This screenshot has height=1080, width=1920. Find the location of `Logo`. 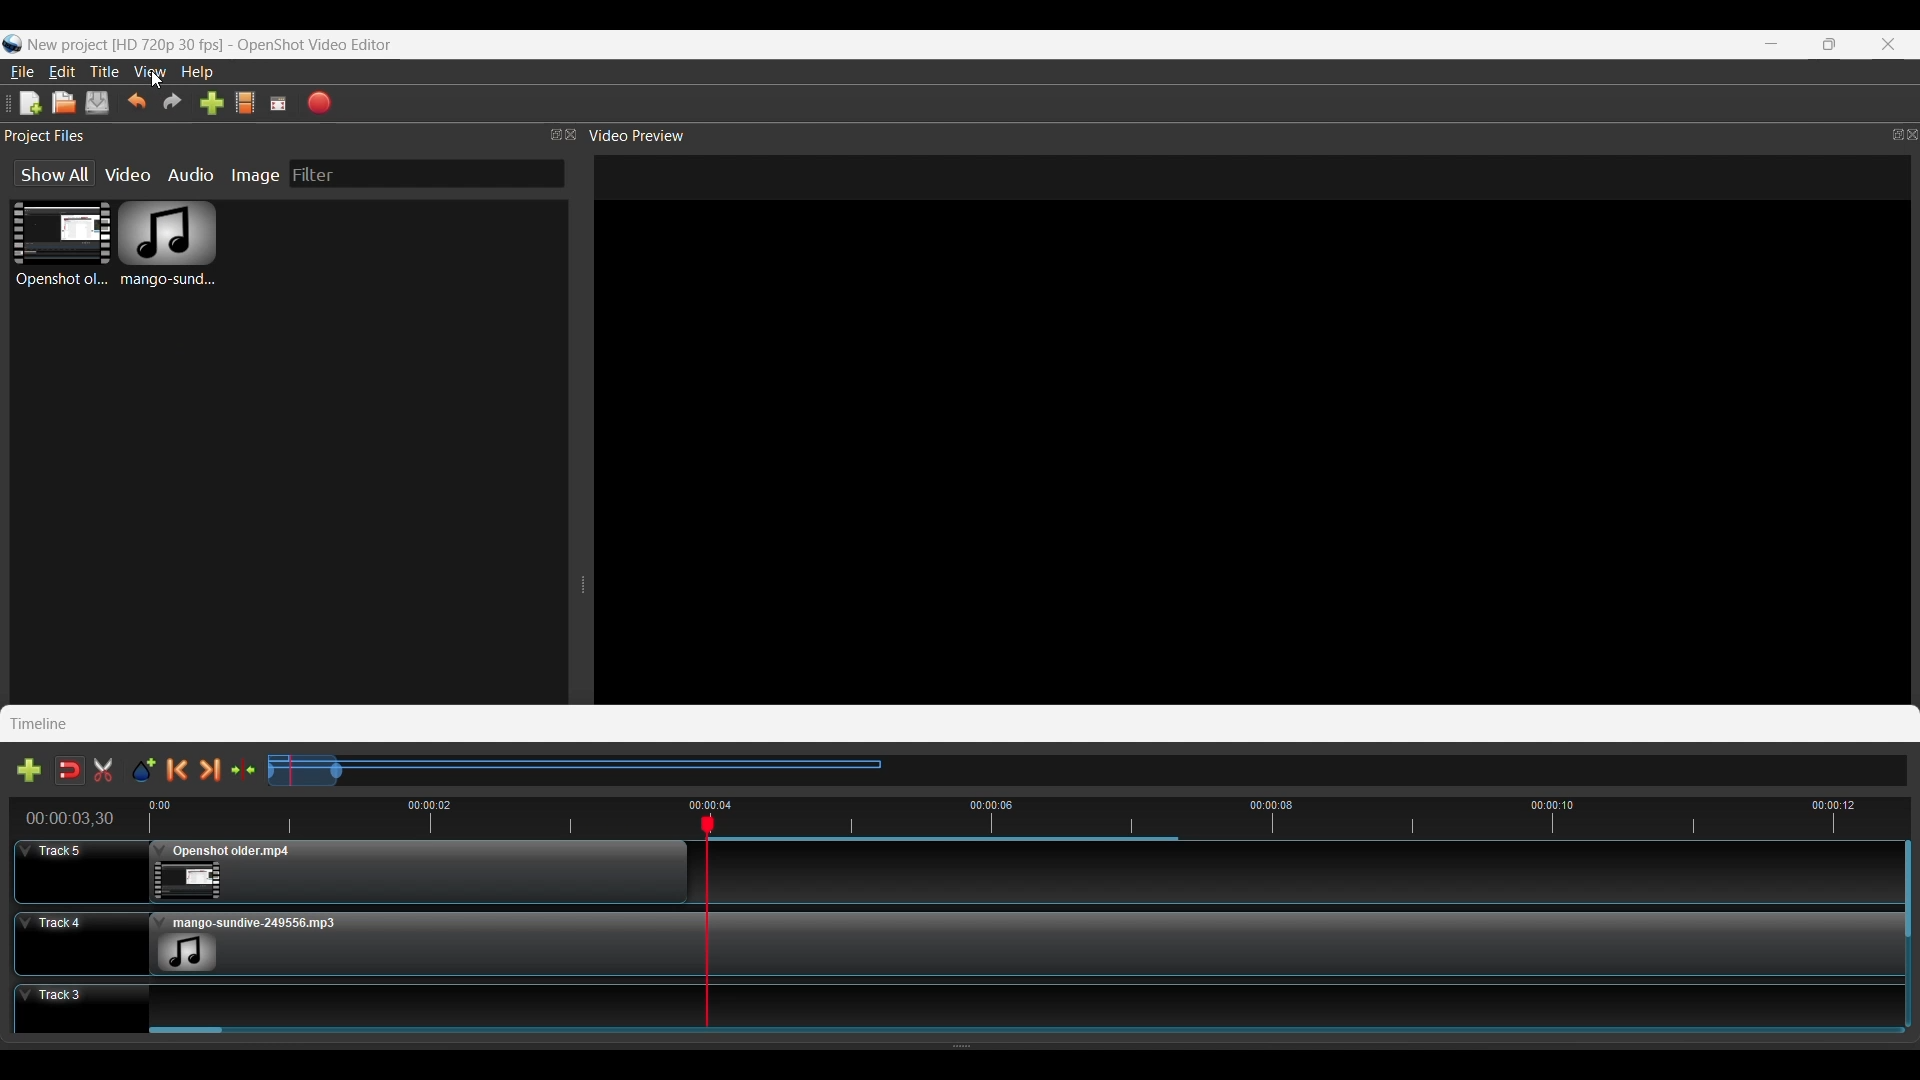

Logo is located at coordinates (199, 43).